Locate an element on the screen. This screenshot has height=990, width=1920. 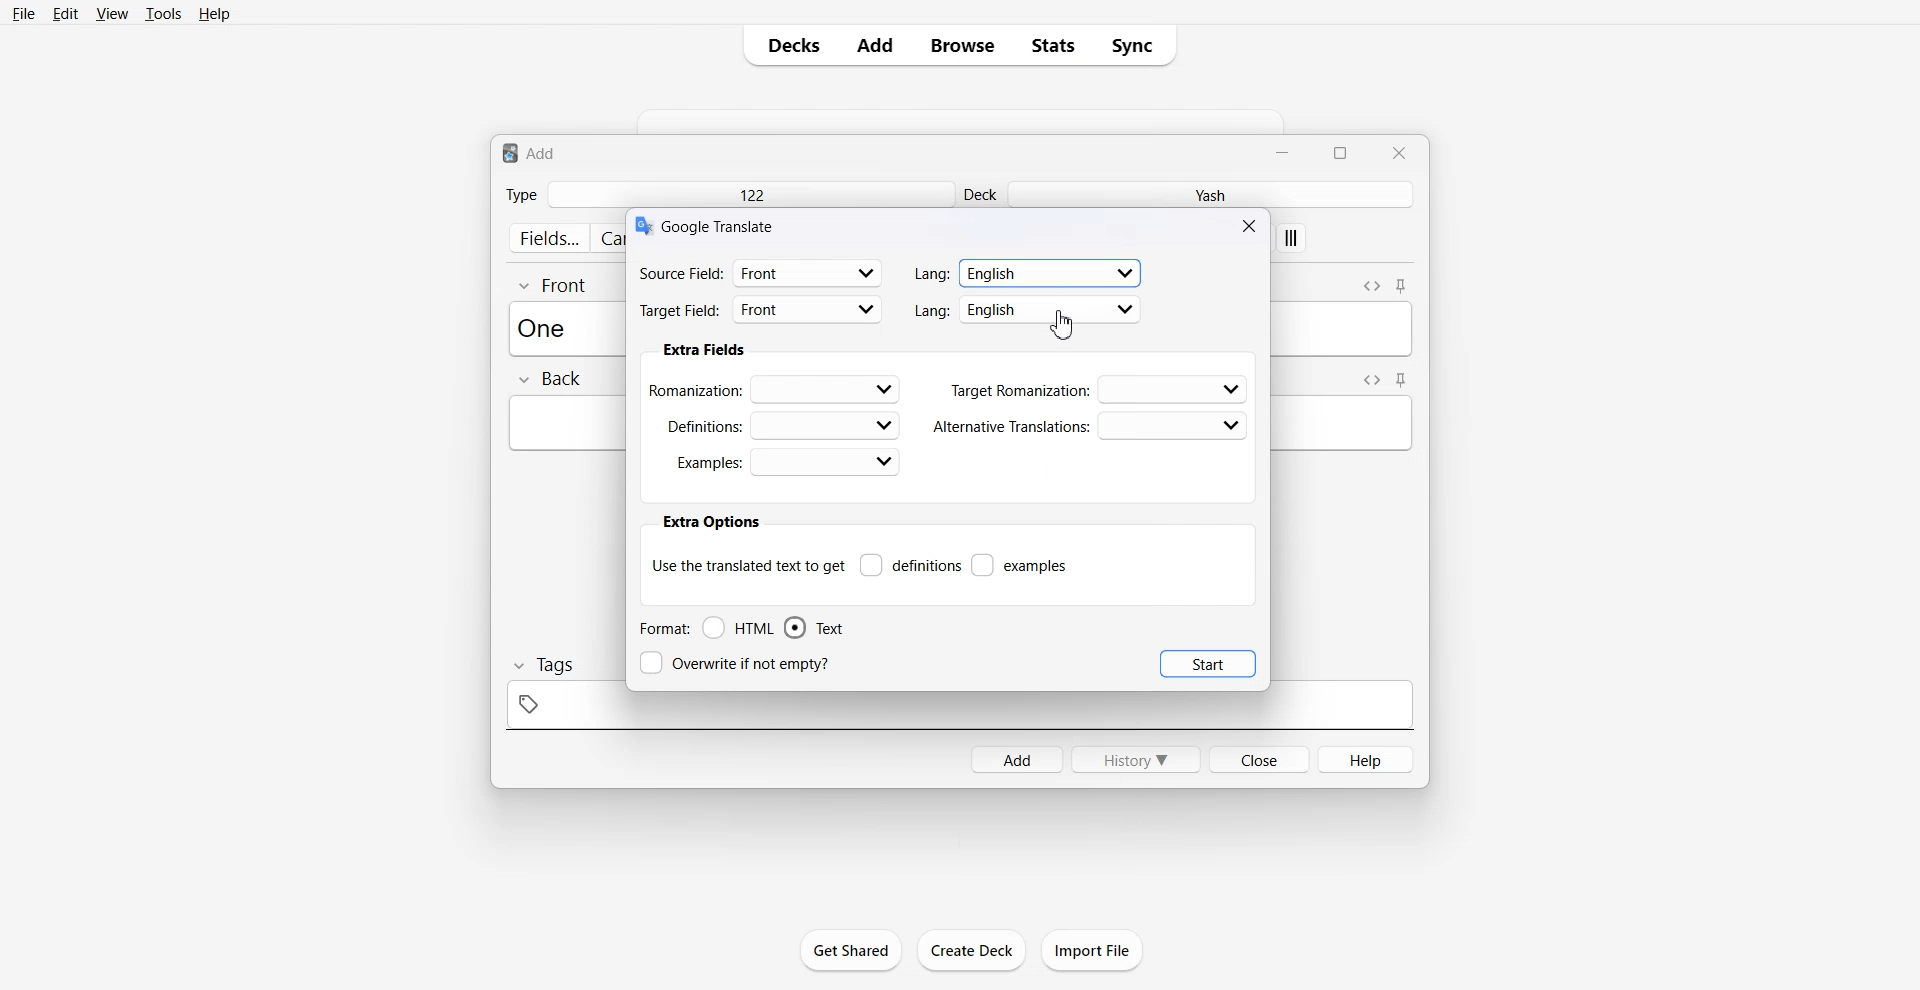
Overwrite if not empty is located at coordinates (739, 663).